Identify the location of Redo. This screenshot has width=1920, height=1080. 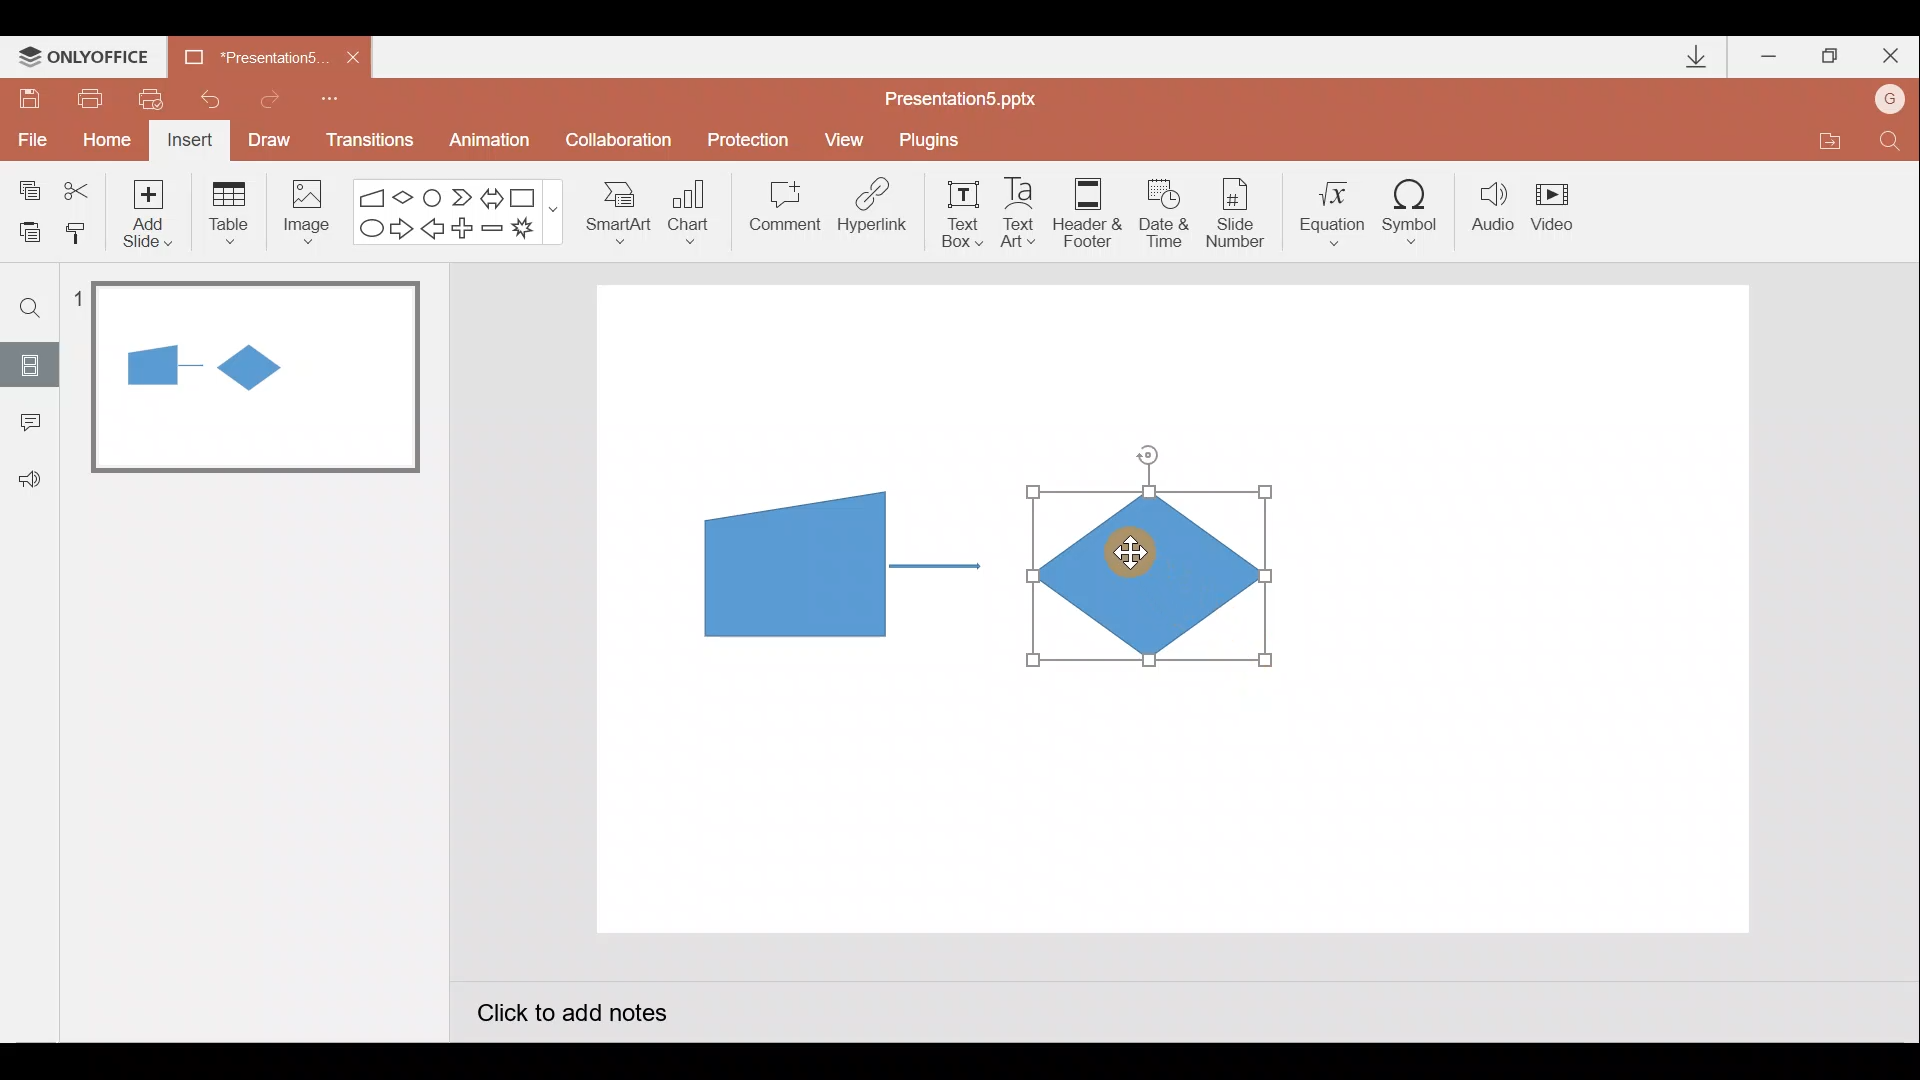
(271, 96).